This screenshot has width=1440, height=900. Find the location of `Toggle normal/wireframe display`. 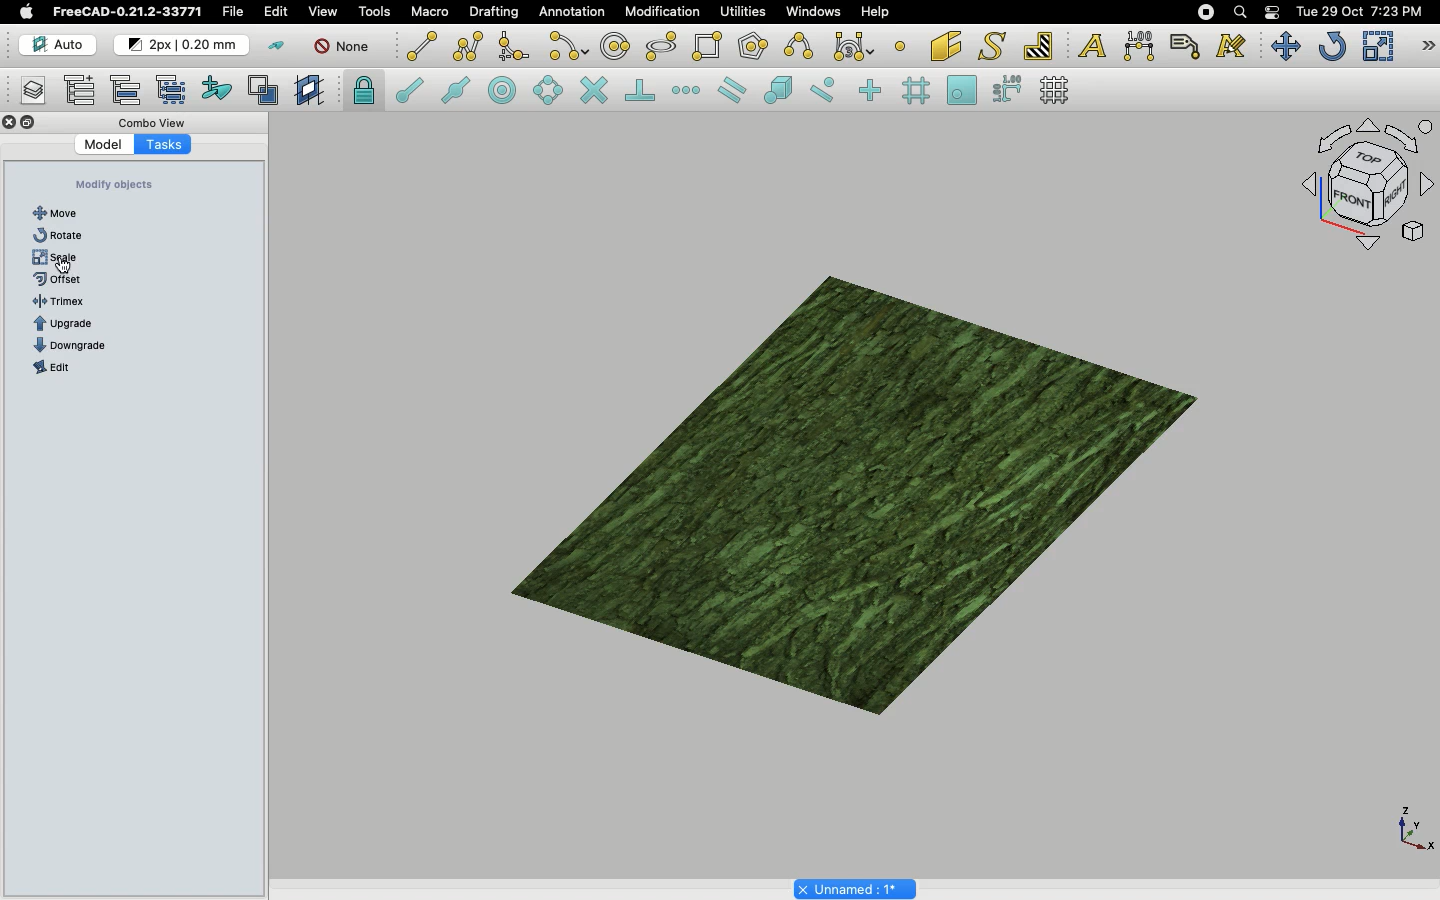

Toggle normal/wireframe display is located at coordinates (264, 90).